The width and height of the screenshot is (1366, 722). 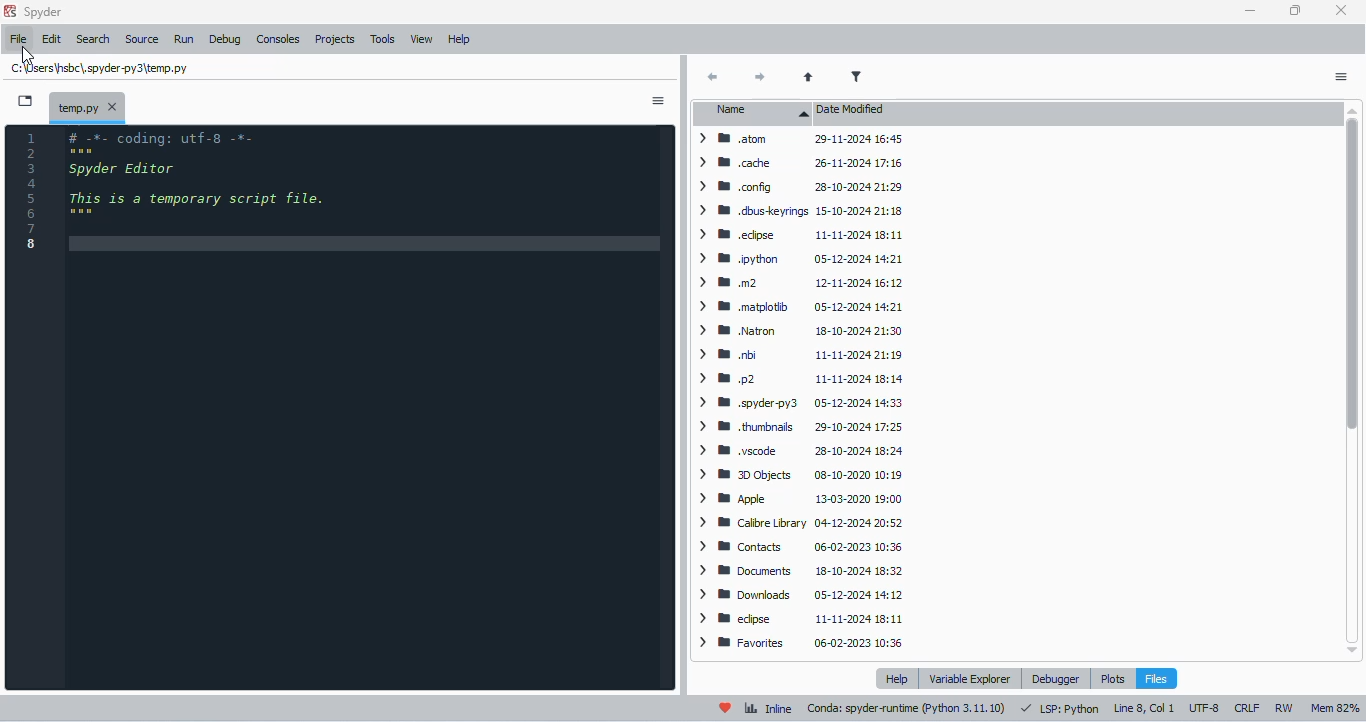 What do you see at coordinates (381, 40) in the screenshot?
I see `tools` at bounding box center [381, 40].